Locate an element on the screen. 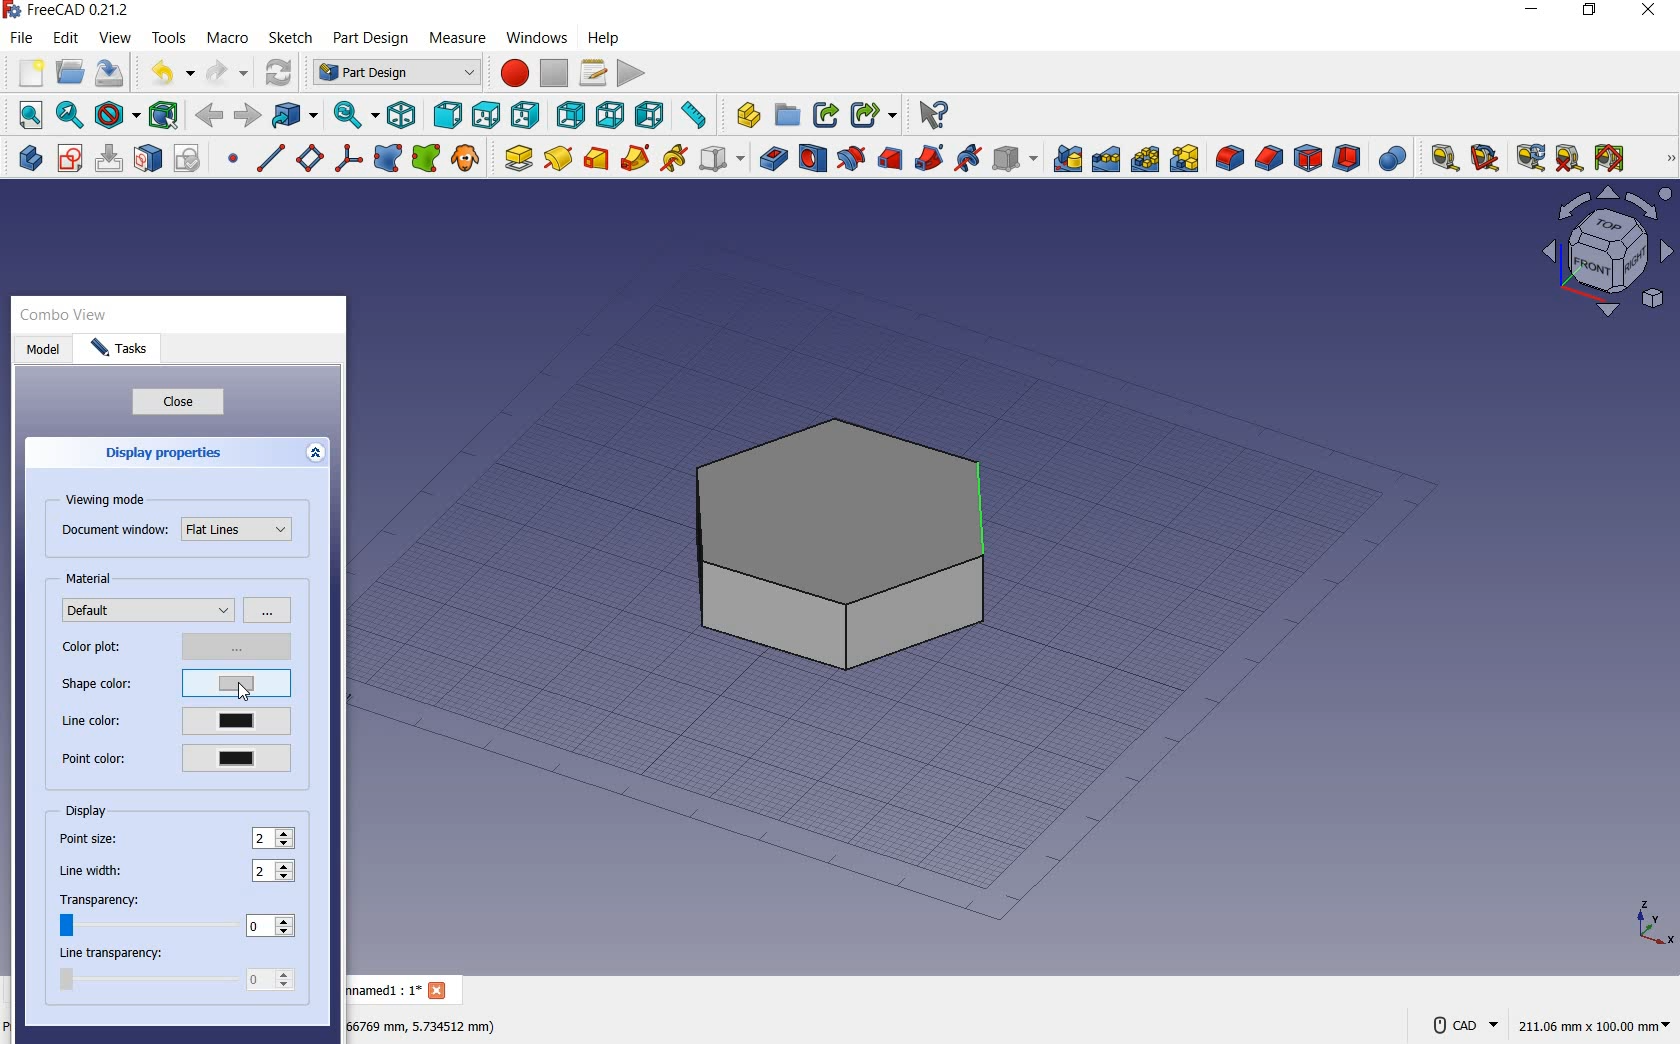  part design is located at coordinates (370, 39).